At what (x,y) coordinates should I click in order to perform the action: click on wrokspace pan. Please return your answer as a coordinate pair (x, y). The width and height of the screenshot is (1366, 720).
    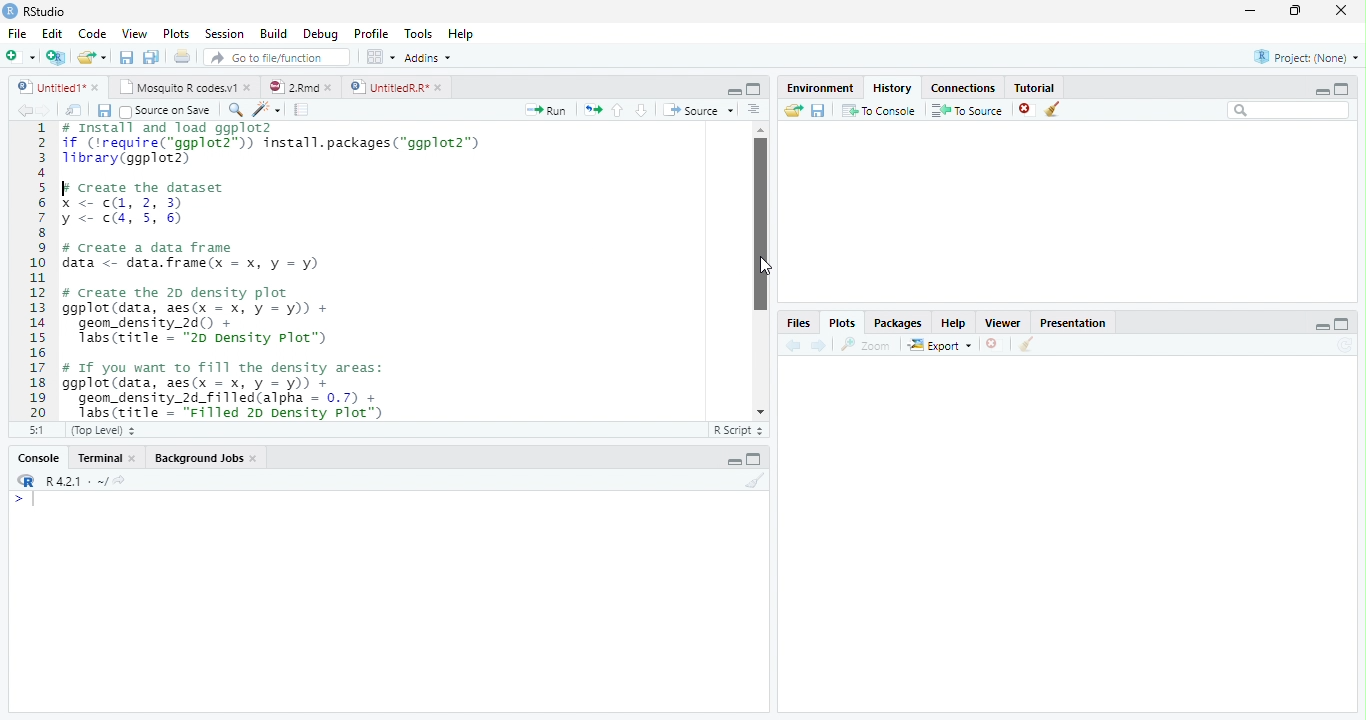
    Looking at the image, I should click on (379, 57).